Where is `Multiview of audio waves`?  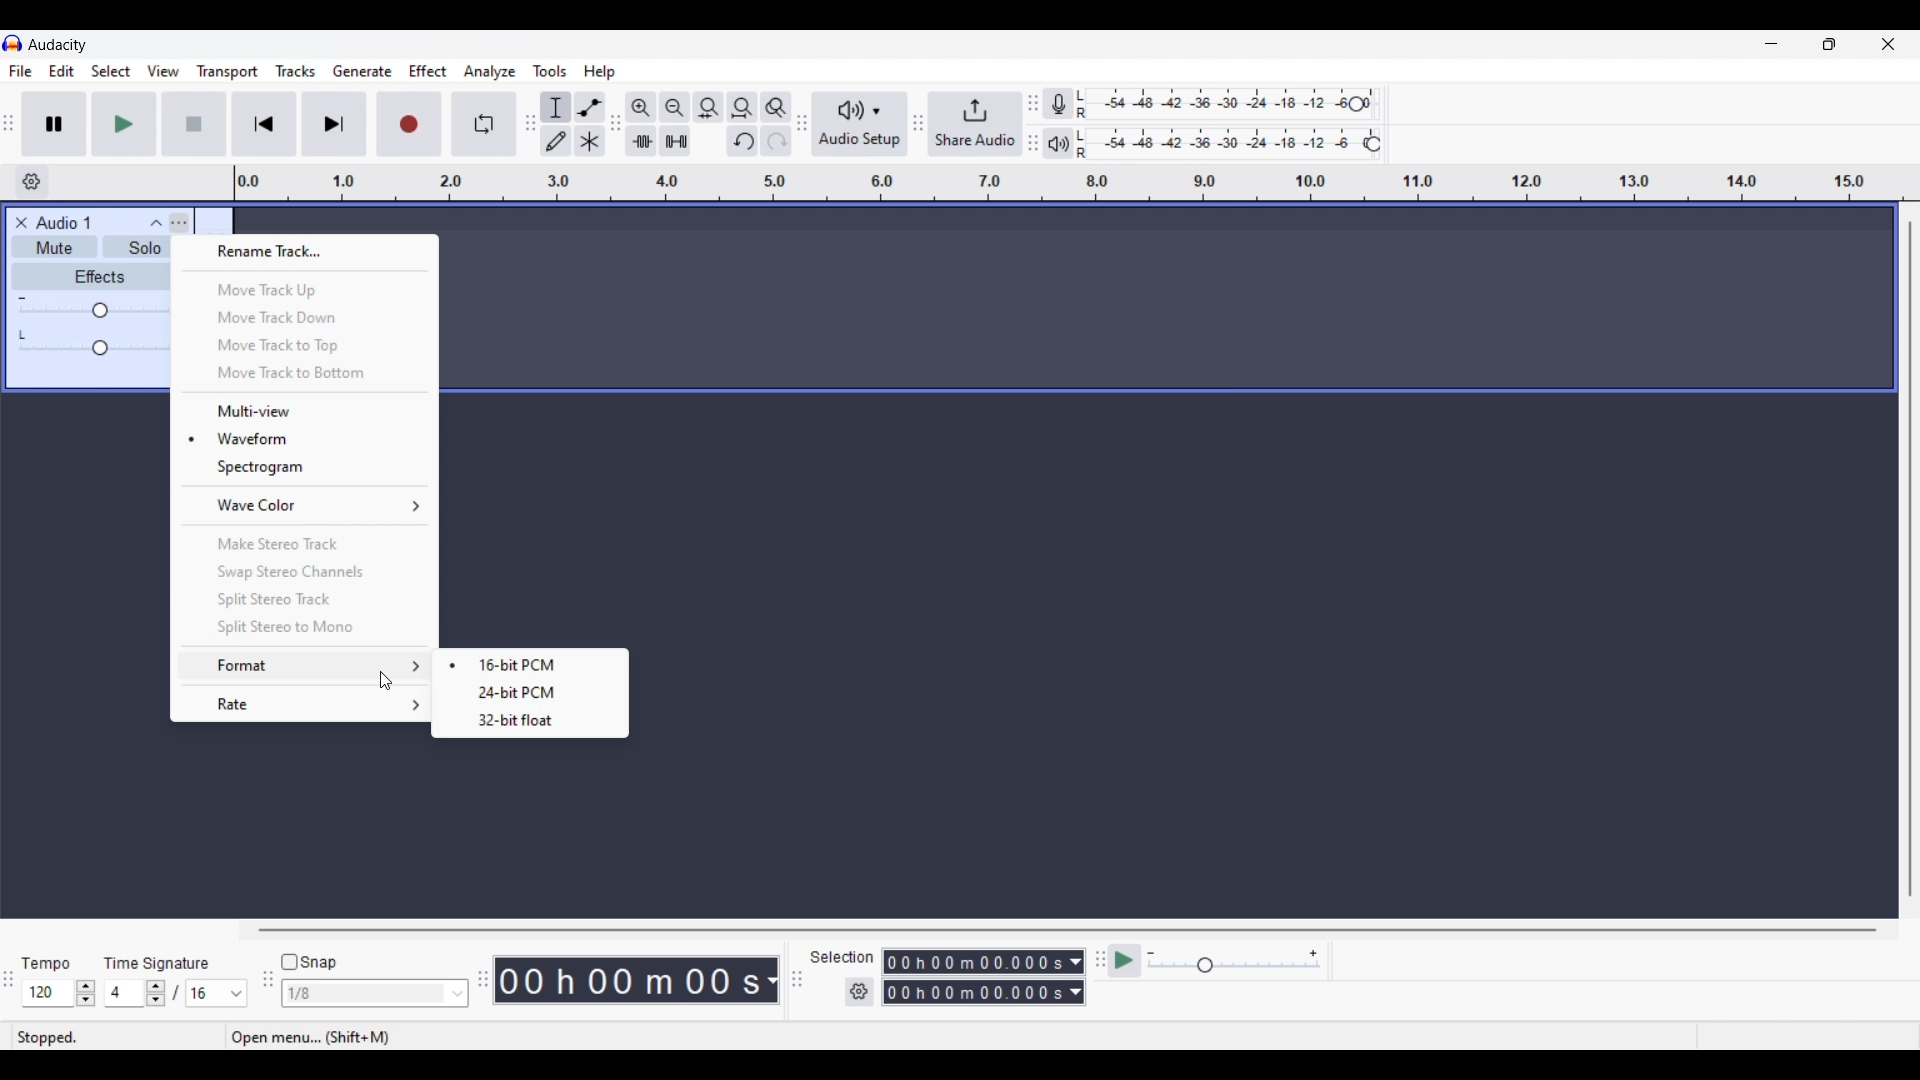
Multiview of audio waves is located at coordinates (306, 411).